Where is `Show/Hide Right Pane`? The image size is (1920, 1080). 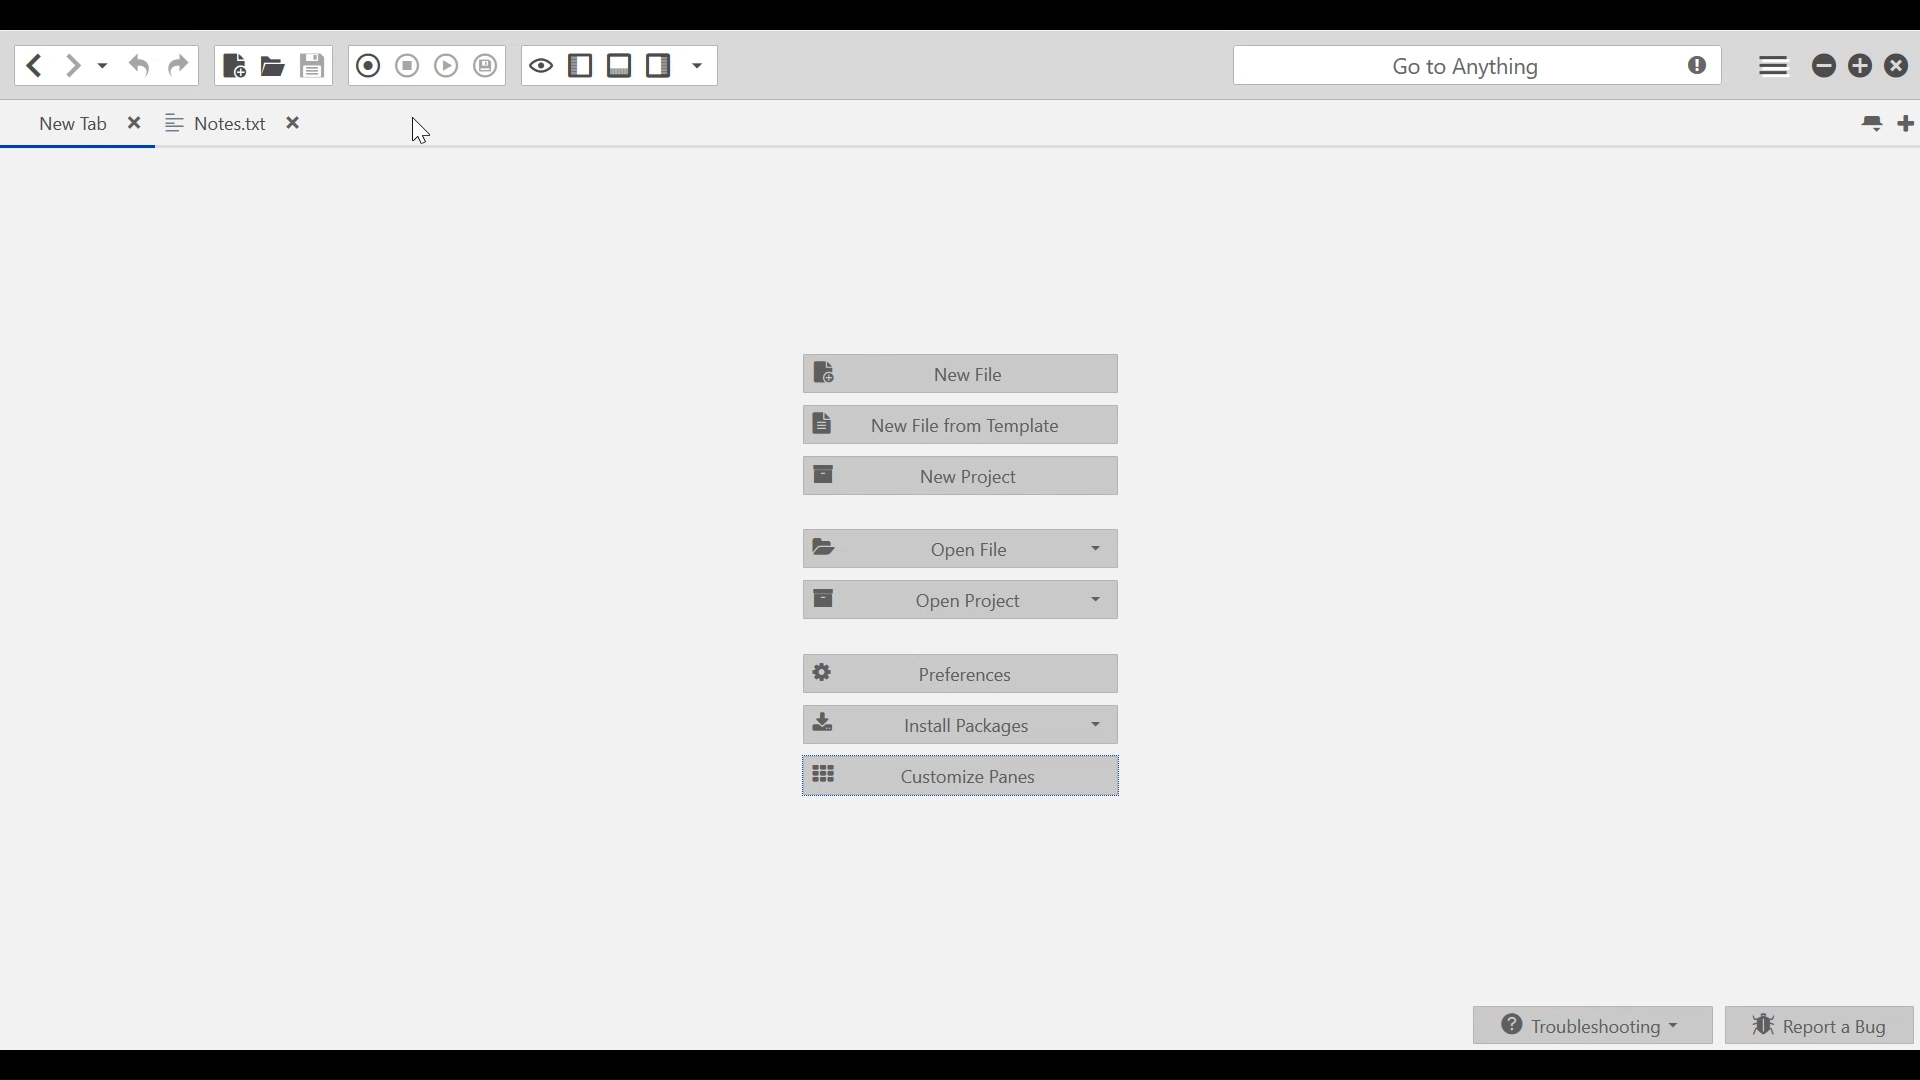
Show/Hide Right Pane is located at coordinates (659, 66).